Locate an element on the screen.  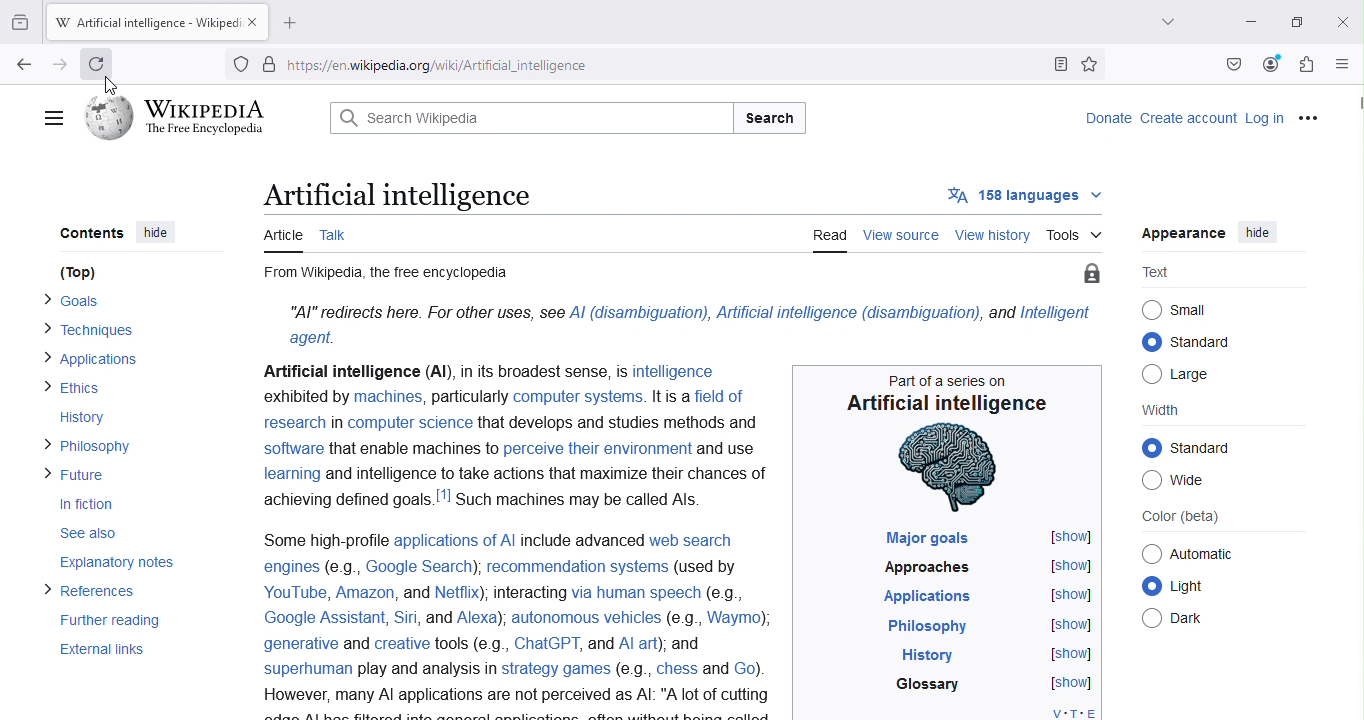
generative is located at coordinates (296, 647).